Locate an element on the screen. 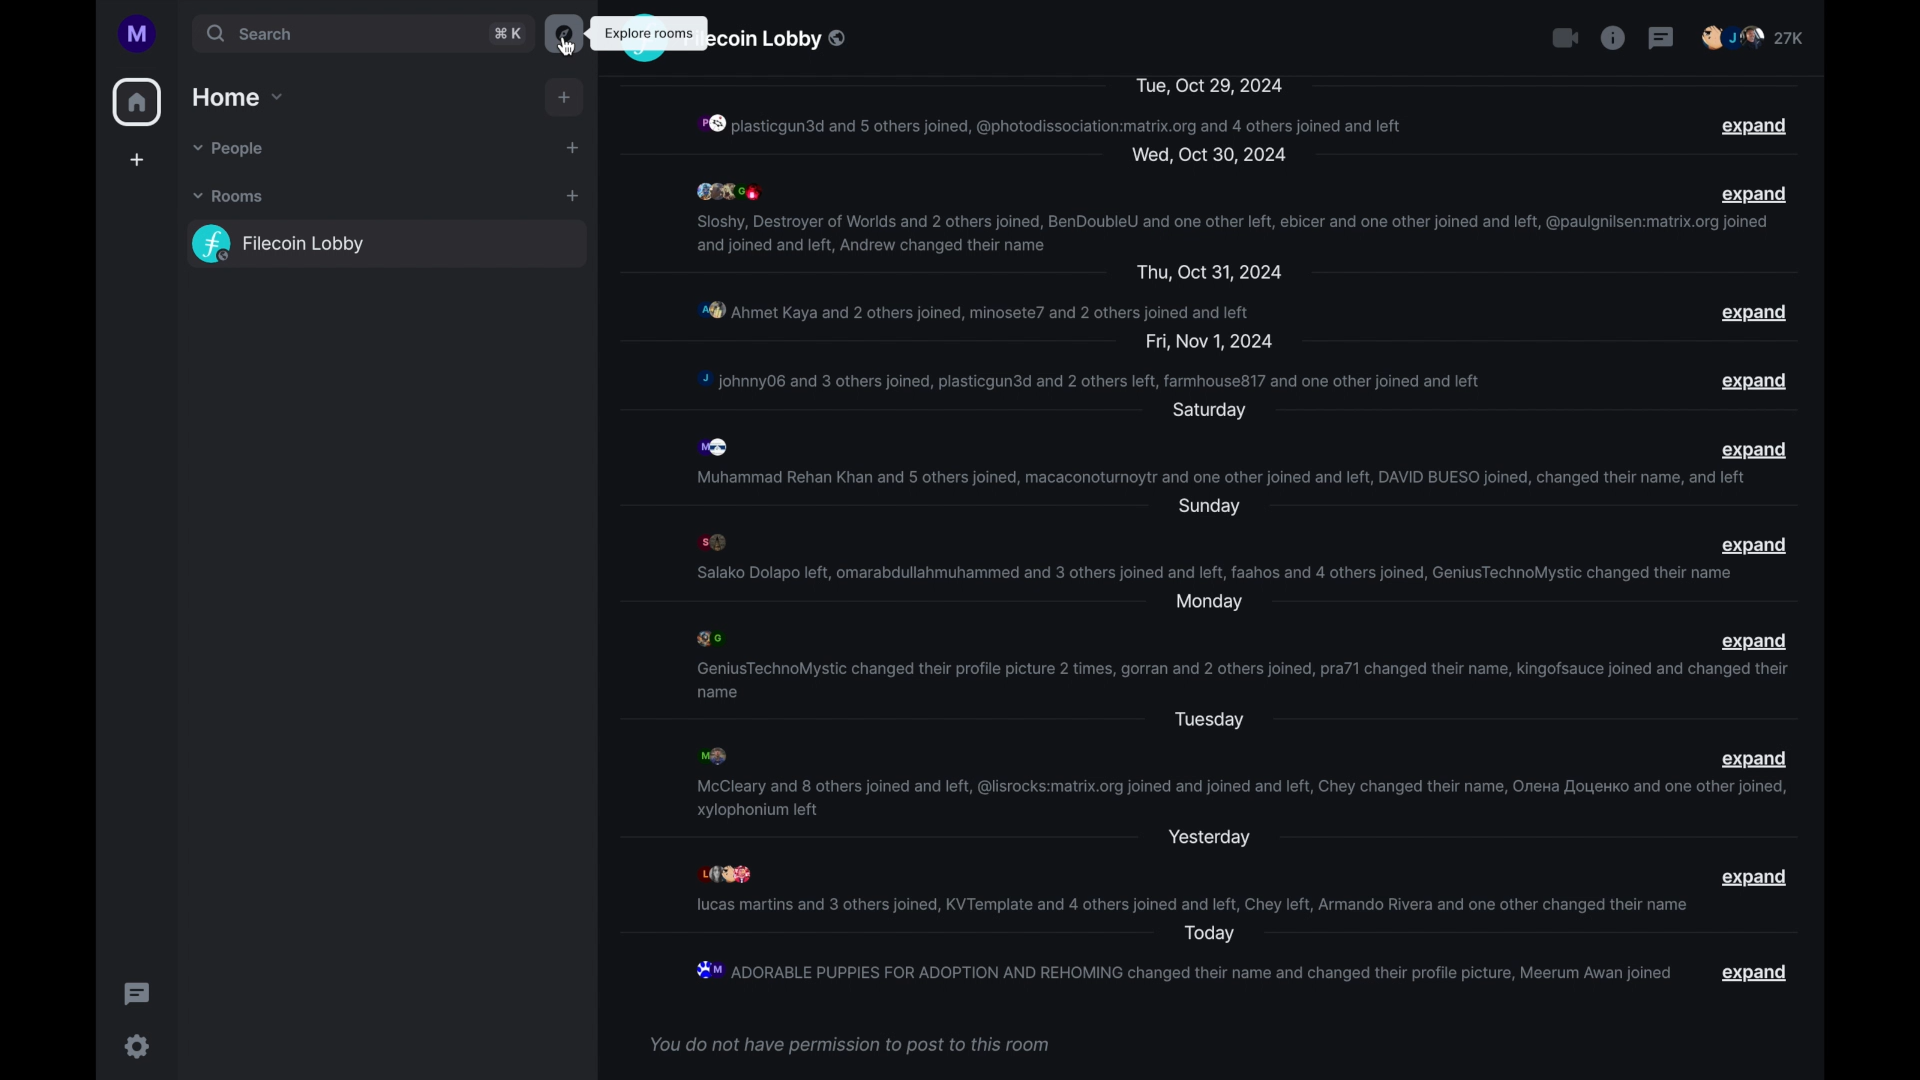  you do not have permission to post to this room is located at coordinates (849, 1046).